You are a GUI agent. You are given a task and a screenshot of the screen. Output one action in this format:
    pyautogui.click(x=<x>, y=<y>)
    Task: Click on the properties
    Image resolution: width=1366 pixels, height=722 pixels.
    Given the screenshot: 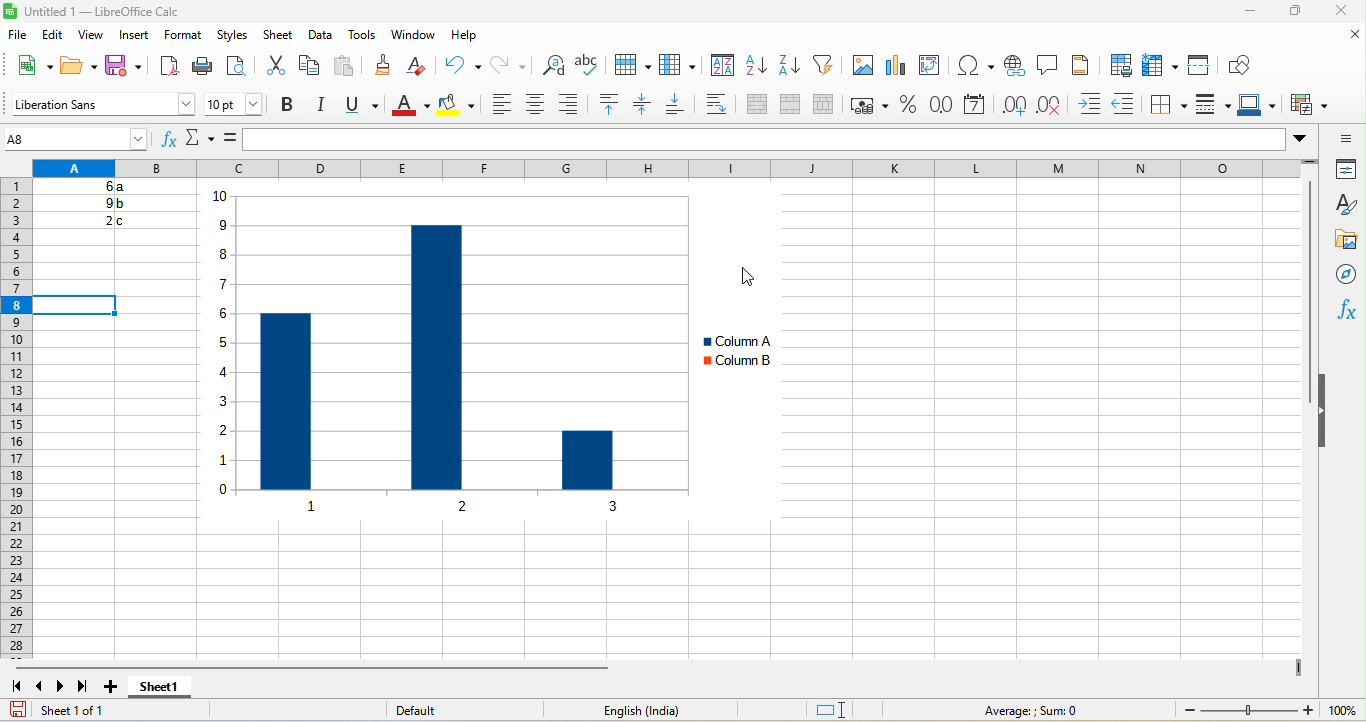 What is the action you would take?
    pyautogui.click(x=1348, y=171)
    